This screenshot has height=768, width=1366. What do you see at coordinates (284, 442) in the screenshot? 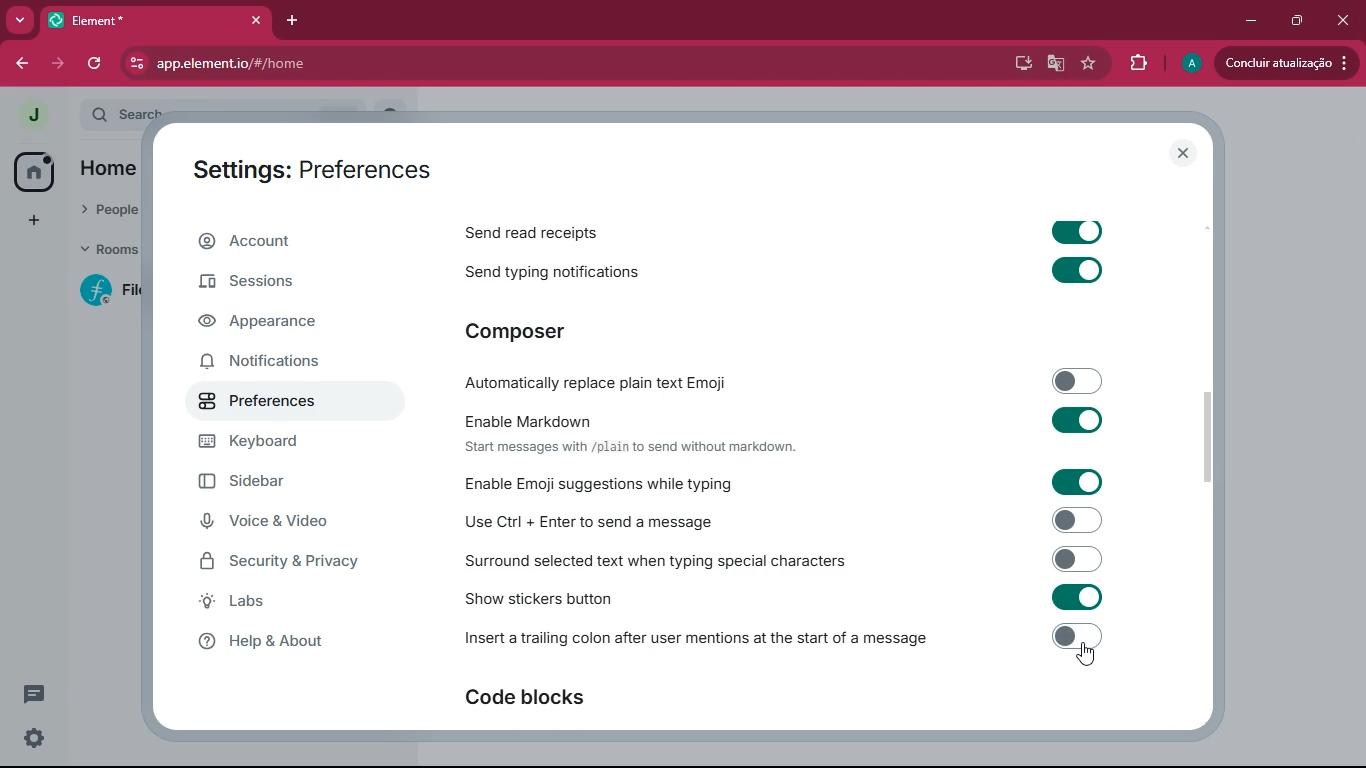
I see `keyboard` at bounding box center [284, 442].